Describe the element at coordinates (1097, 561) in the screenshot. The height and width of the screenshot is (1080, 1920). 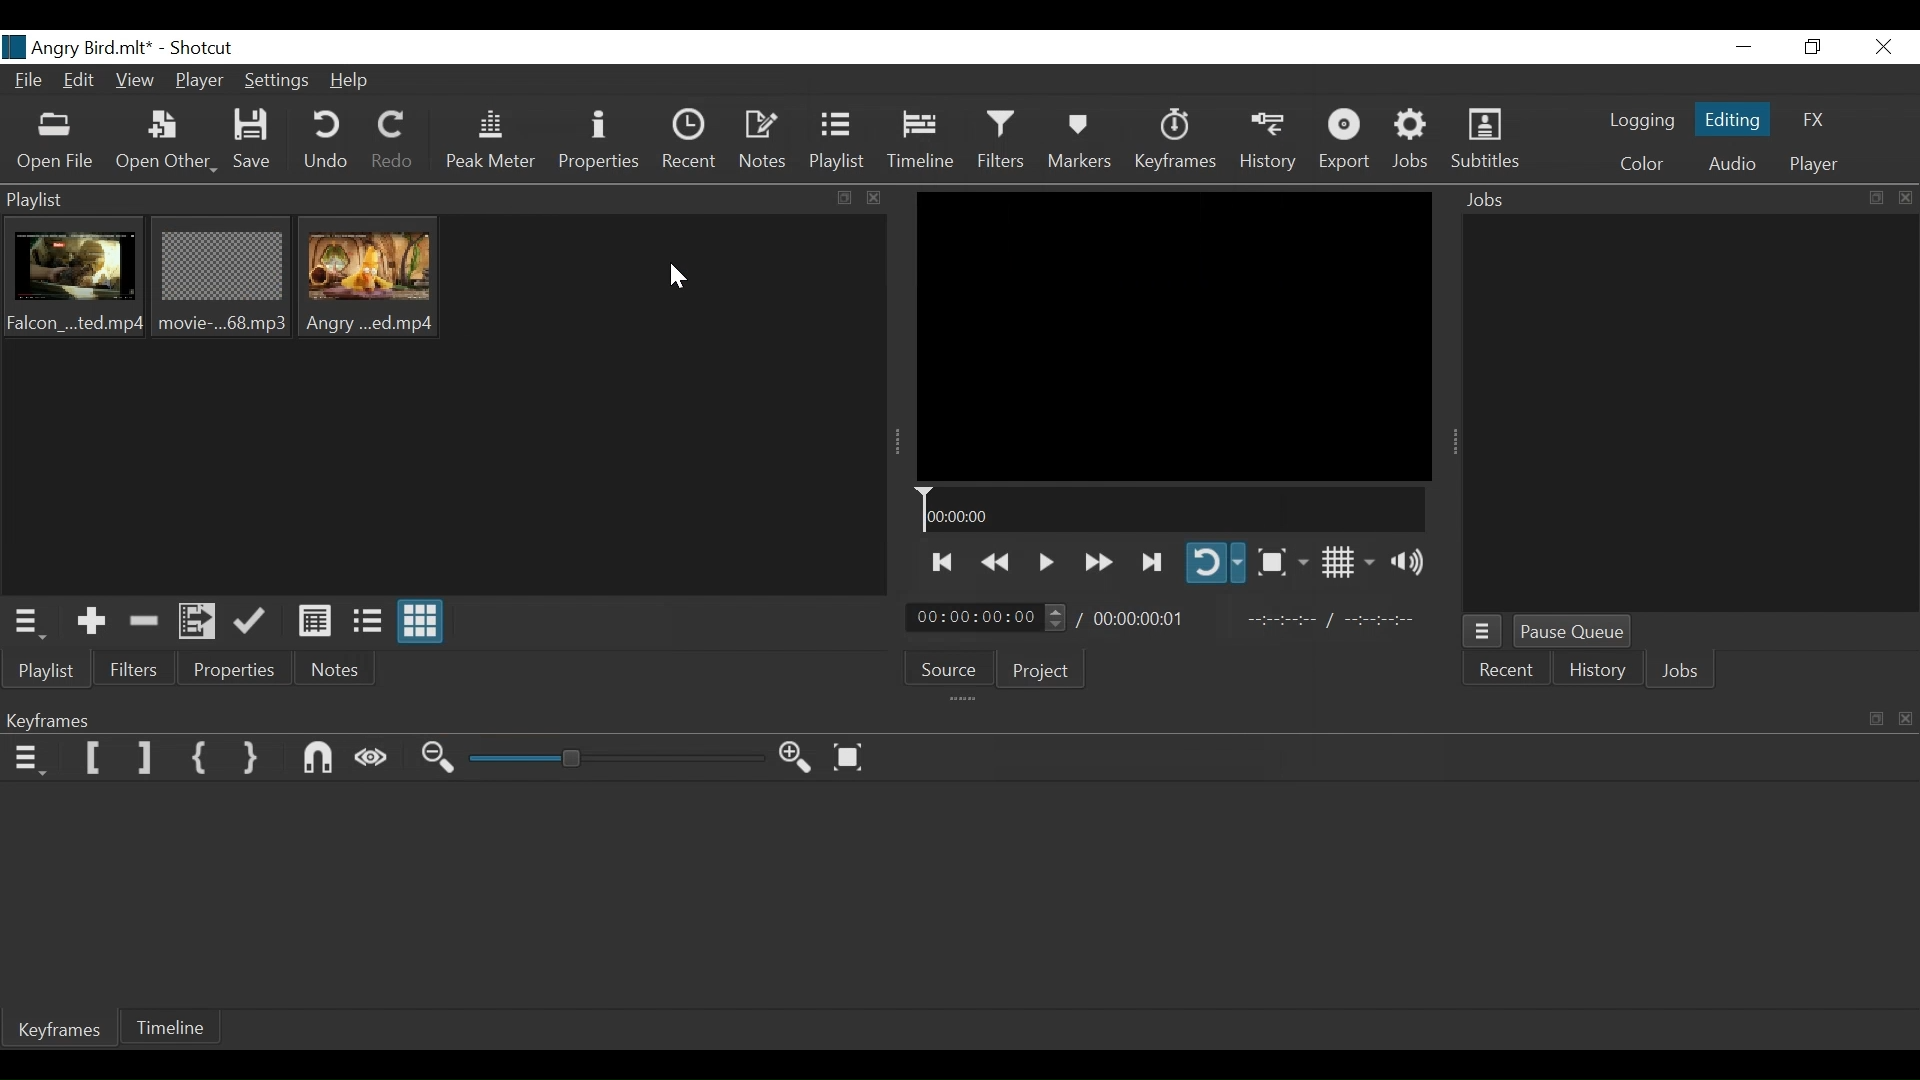
I see `Go quickly forward ` at that location.